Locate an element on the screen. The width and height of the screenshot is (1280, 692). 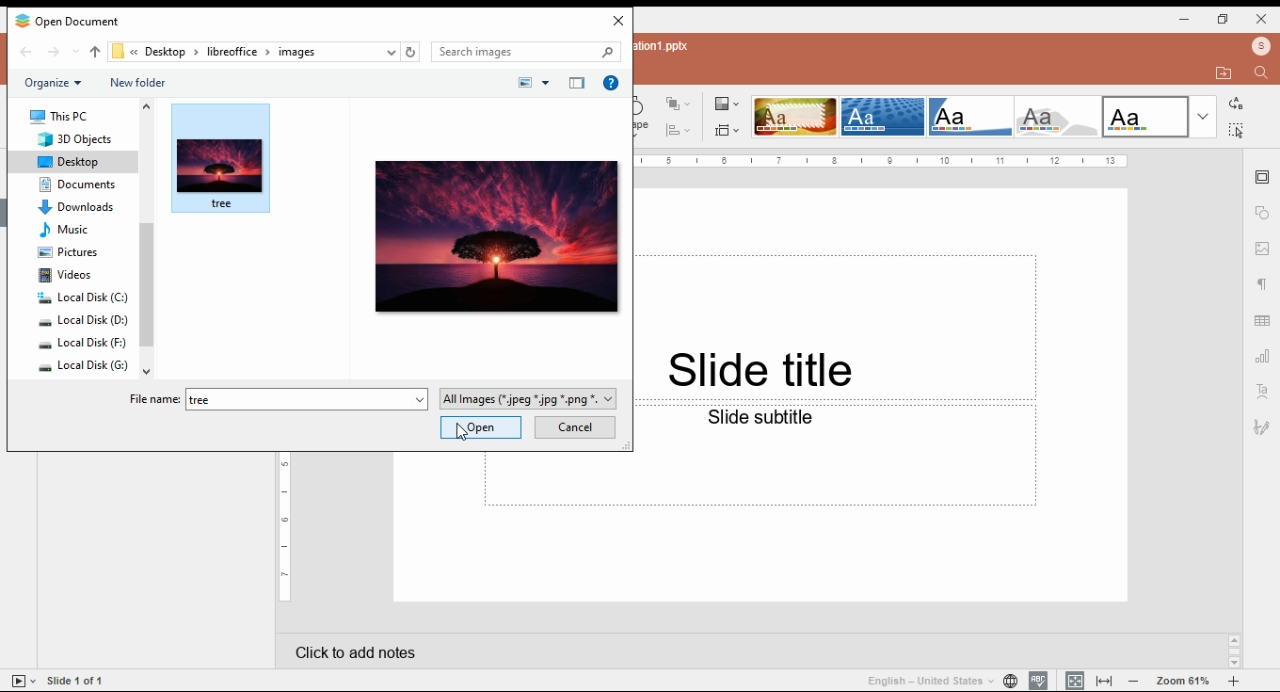
theme 2 is located at coordinates (881, 117).